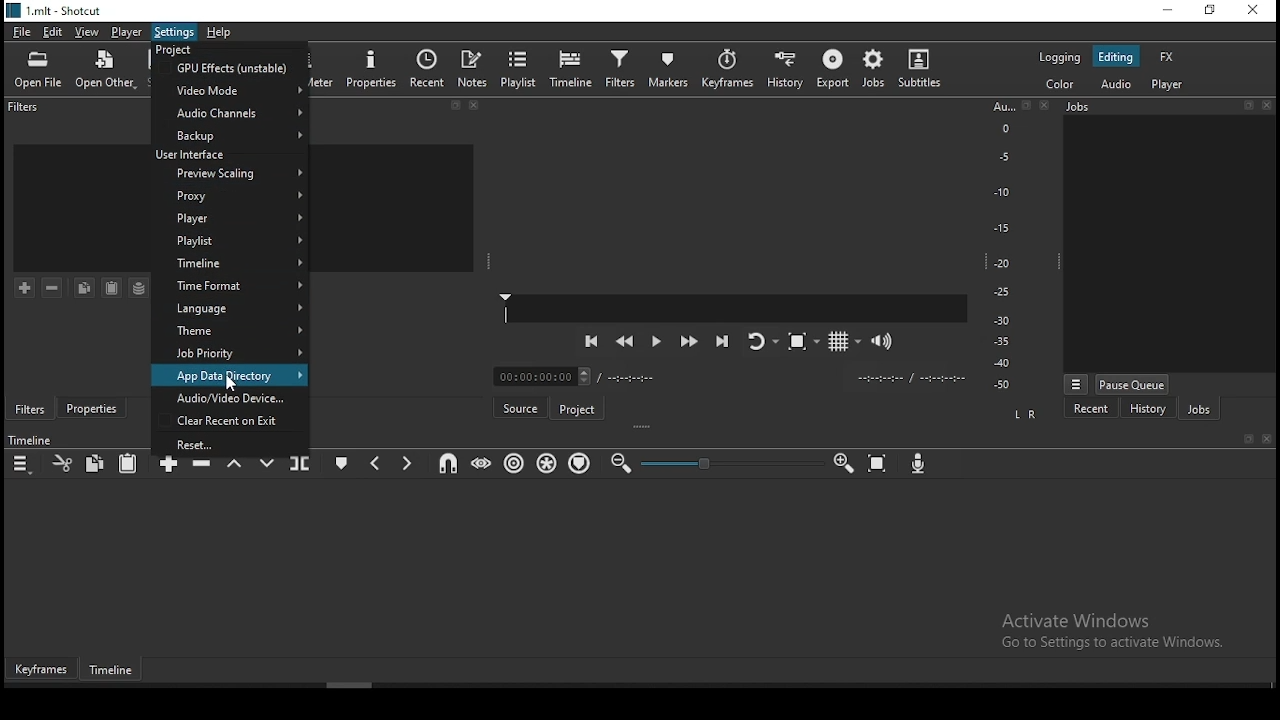 The height and width of the screenshot is (720, 1280). What do you see at coordinates (512, 464) in the screenshot?
I see `ripple` at bounding box center [512, 464].